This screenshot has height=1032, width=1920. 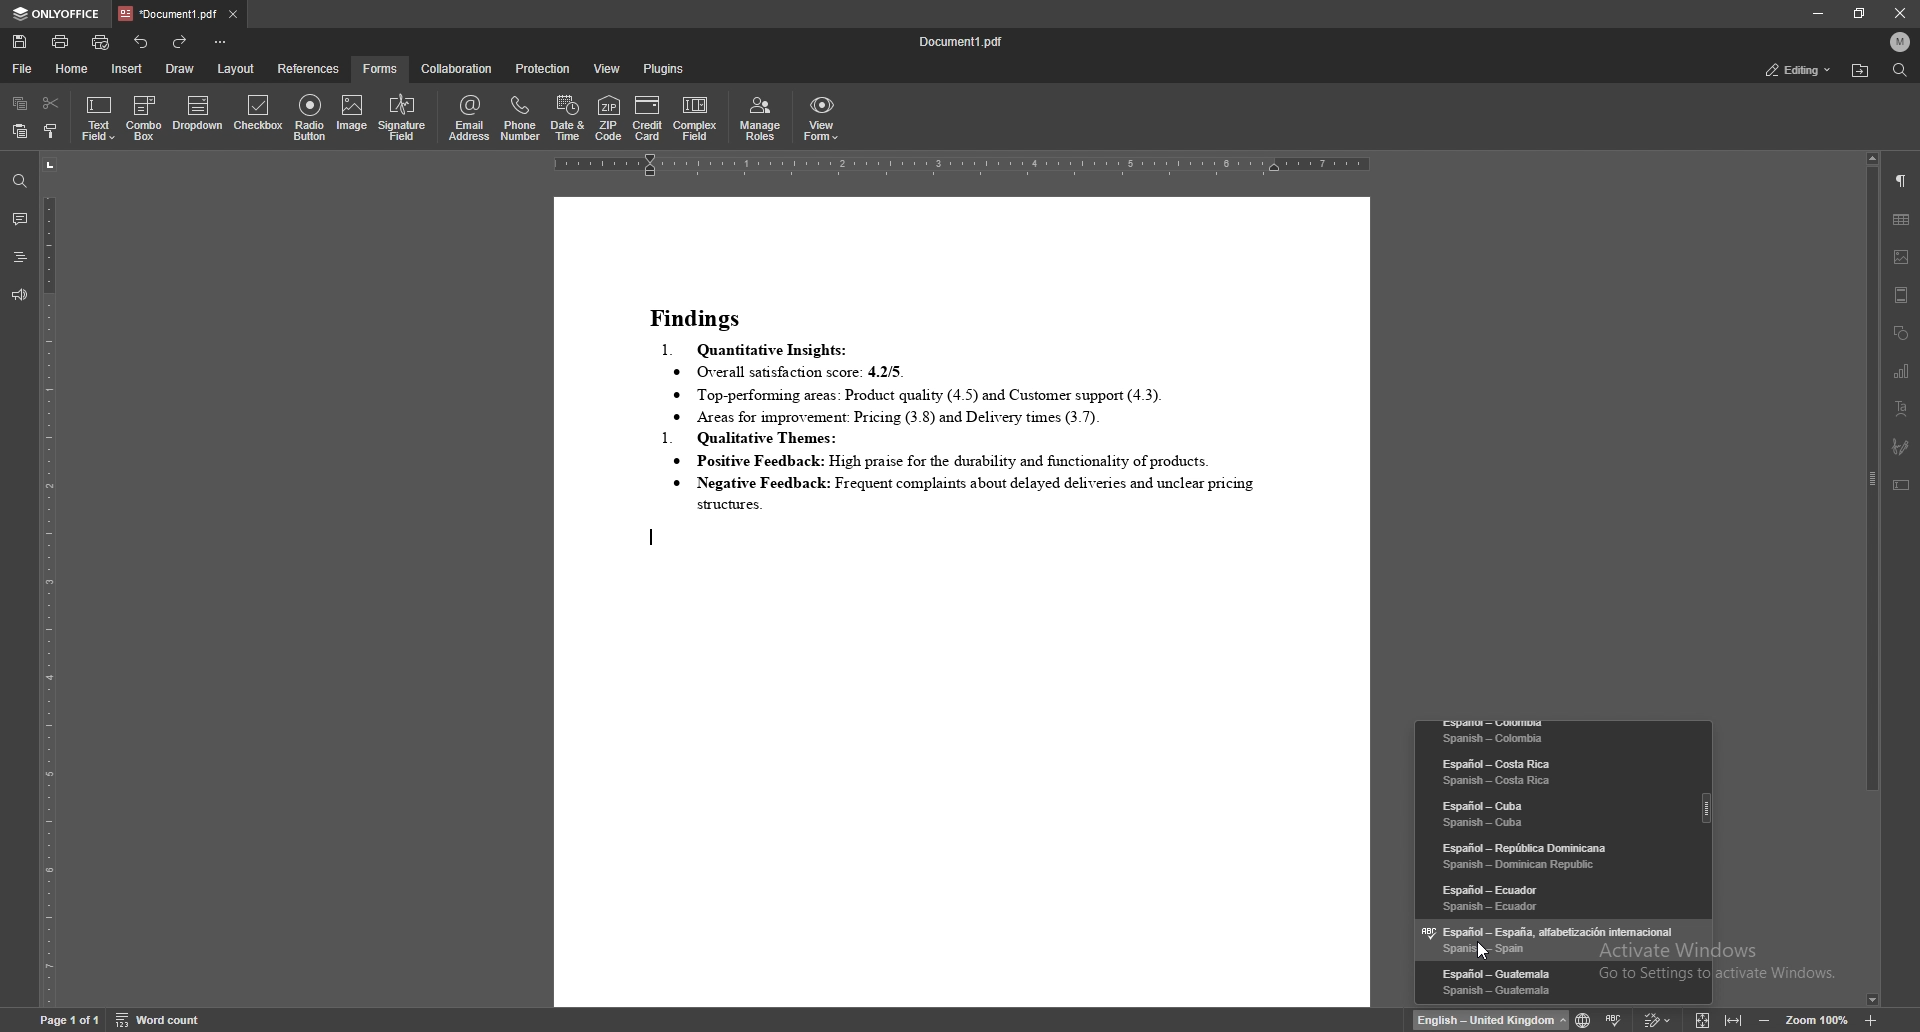 What do you see at coordinates (569, 118) in the screenshot?
I see `date and time` at bounding box center [569, 118].